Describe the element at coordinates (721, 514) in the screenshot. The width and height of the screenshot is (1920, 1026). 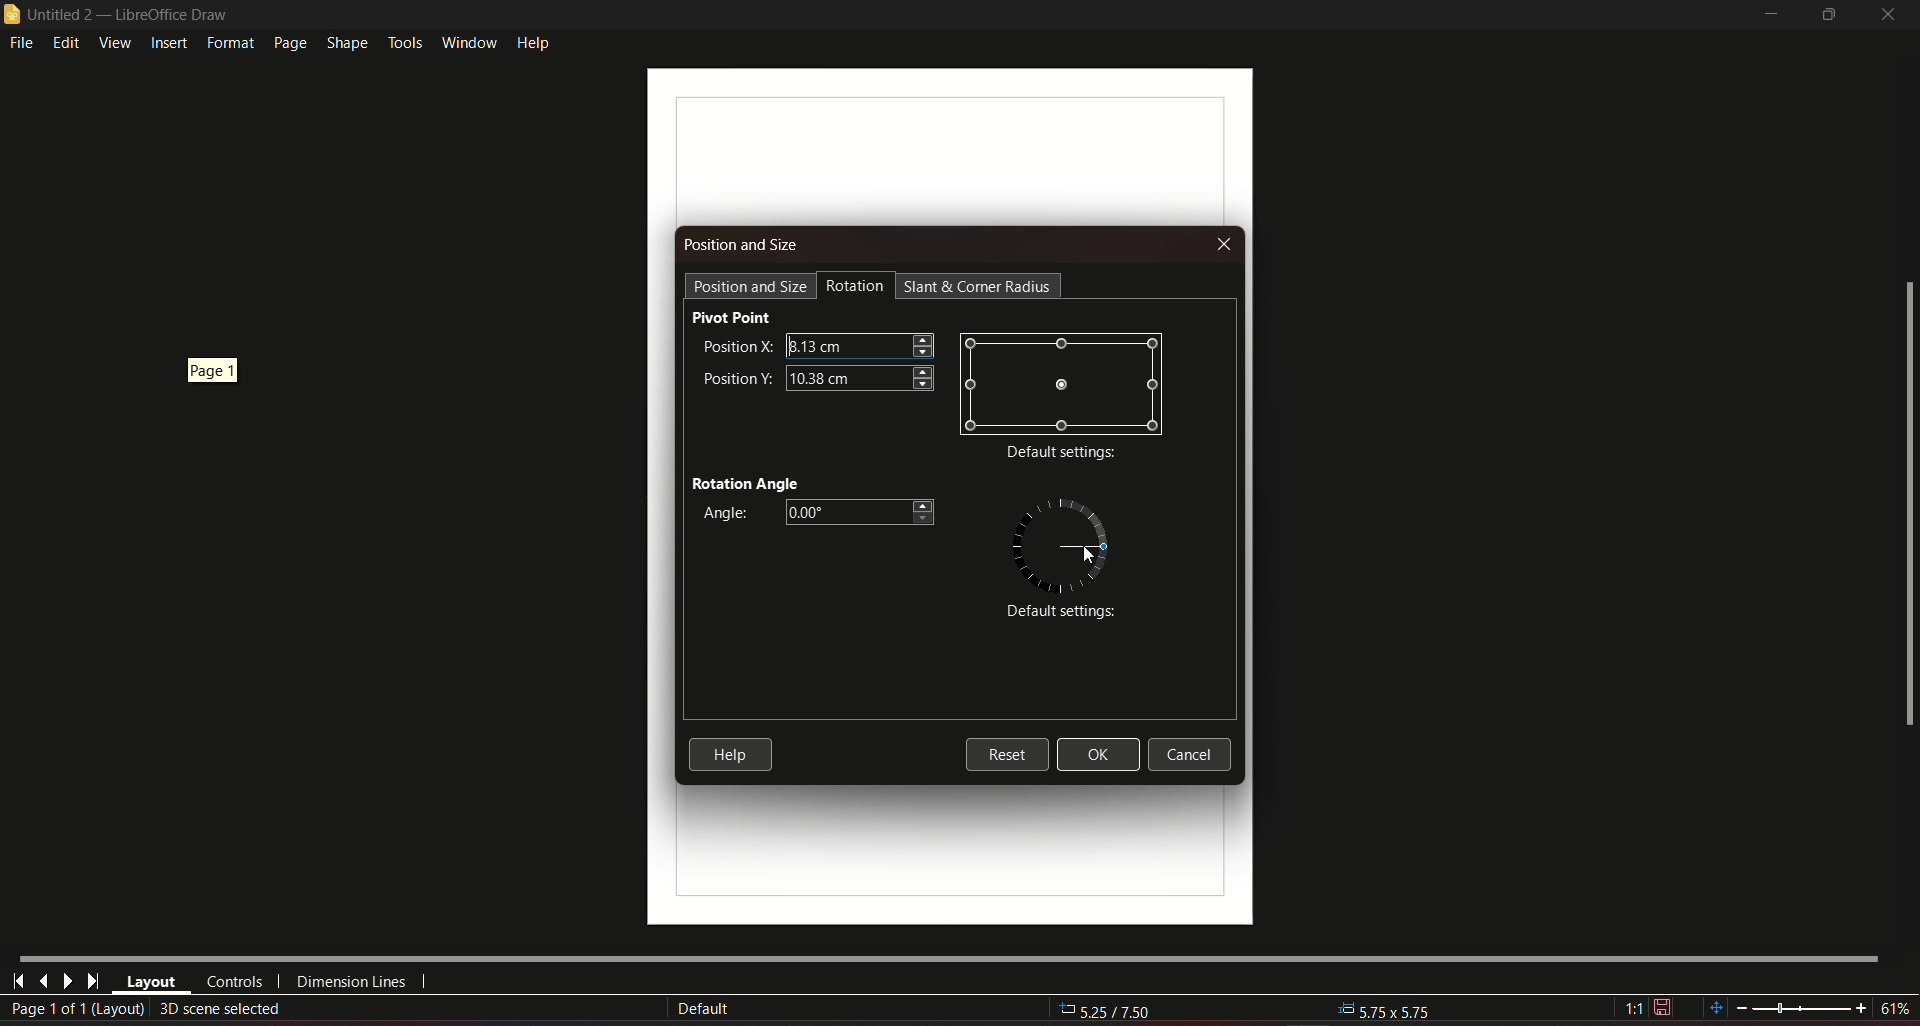
I see `Angle` at that location.